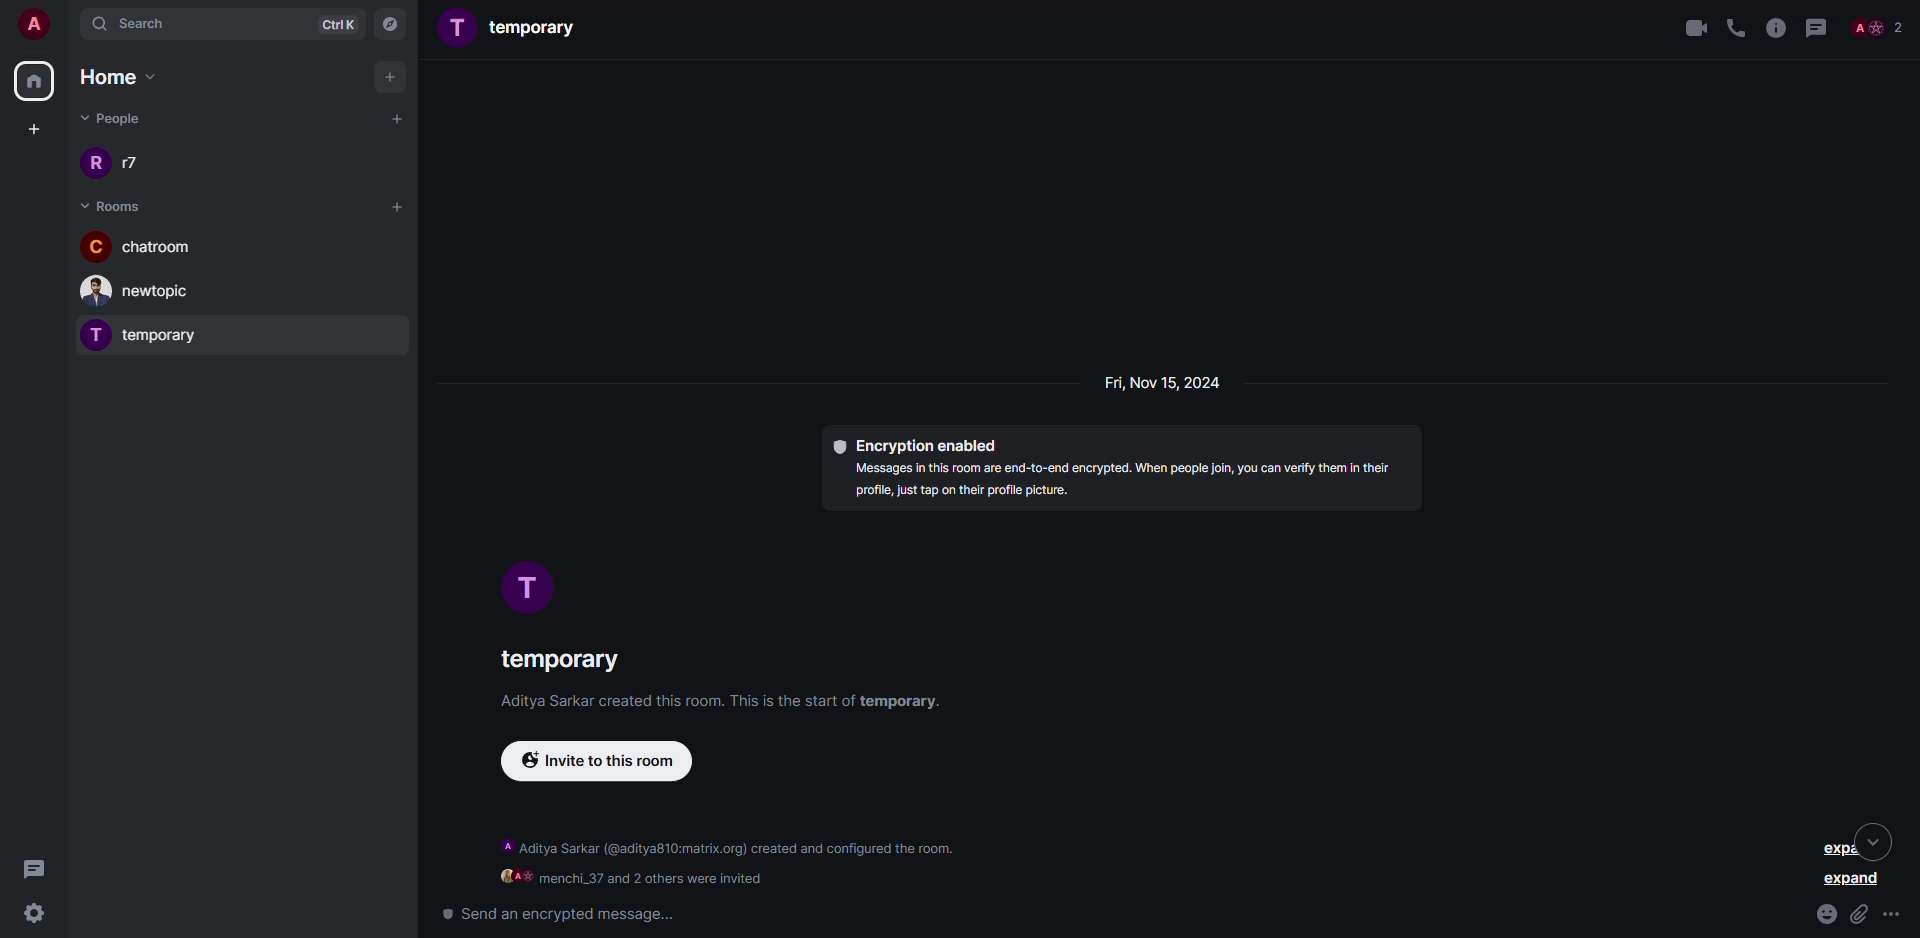 This screenshot has height=938, width=1920. Describe the element at coordinates (532, 590) in the screenshot. I see `profile` at that location.